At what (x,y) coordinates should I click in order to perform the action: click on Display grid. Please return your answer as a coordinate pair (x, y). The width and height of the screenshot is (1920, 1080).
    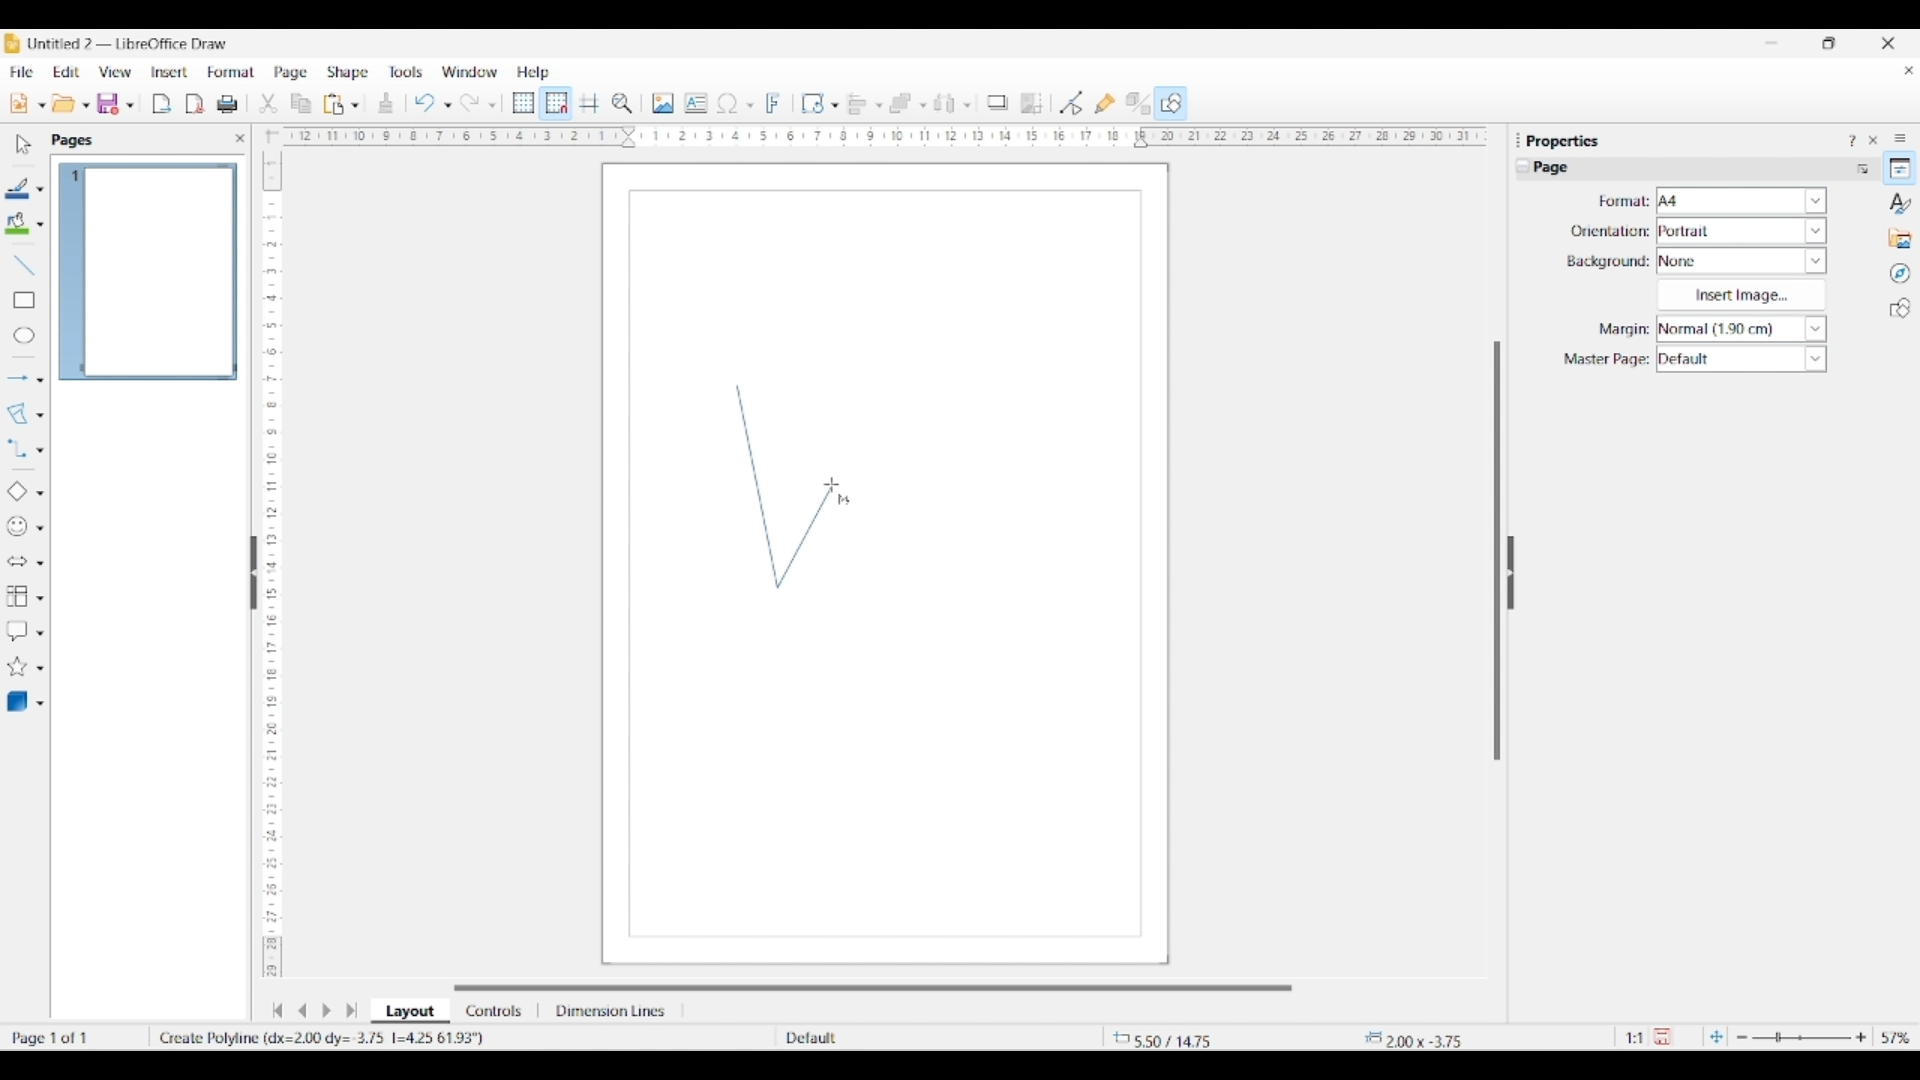
    Looking at the image, I should click on (523, 104).